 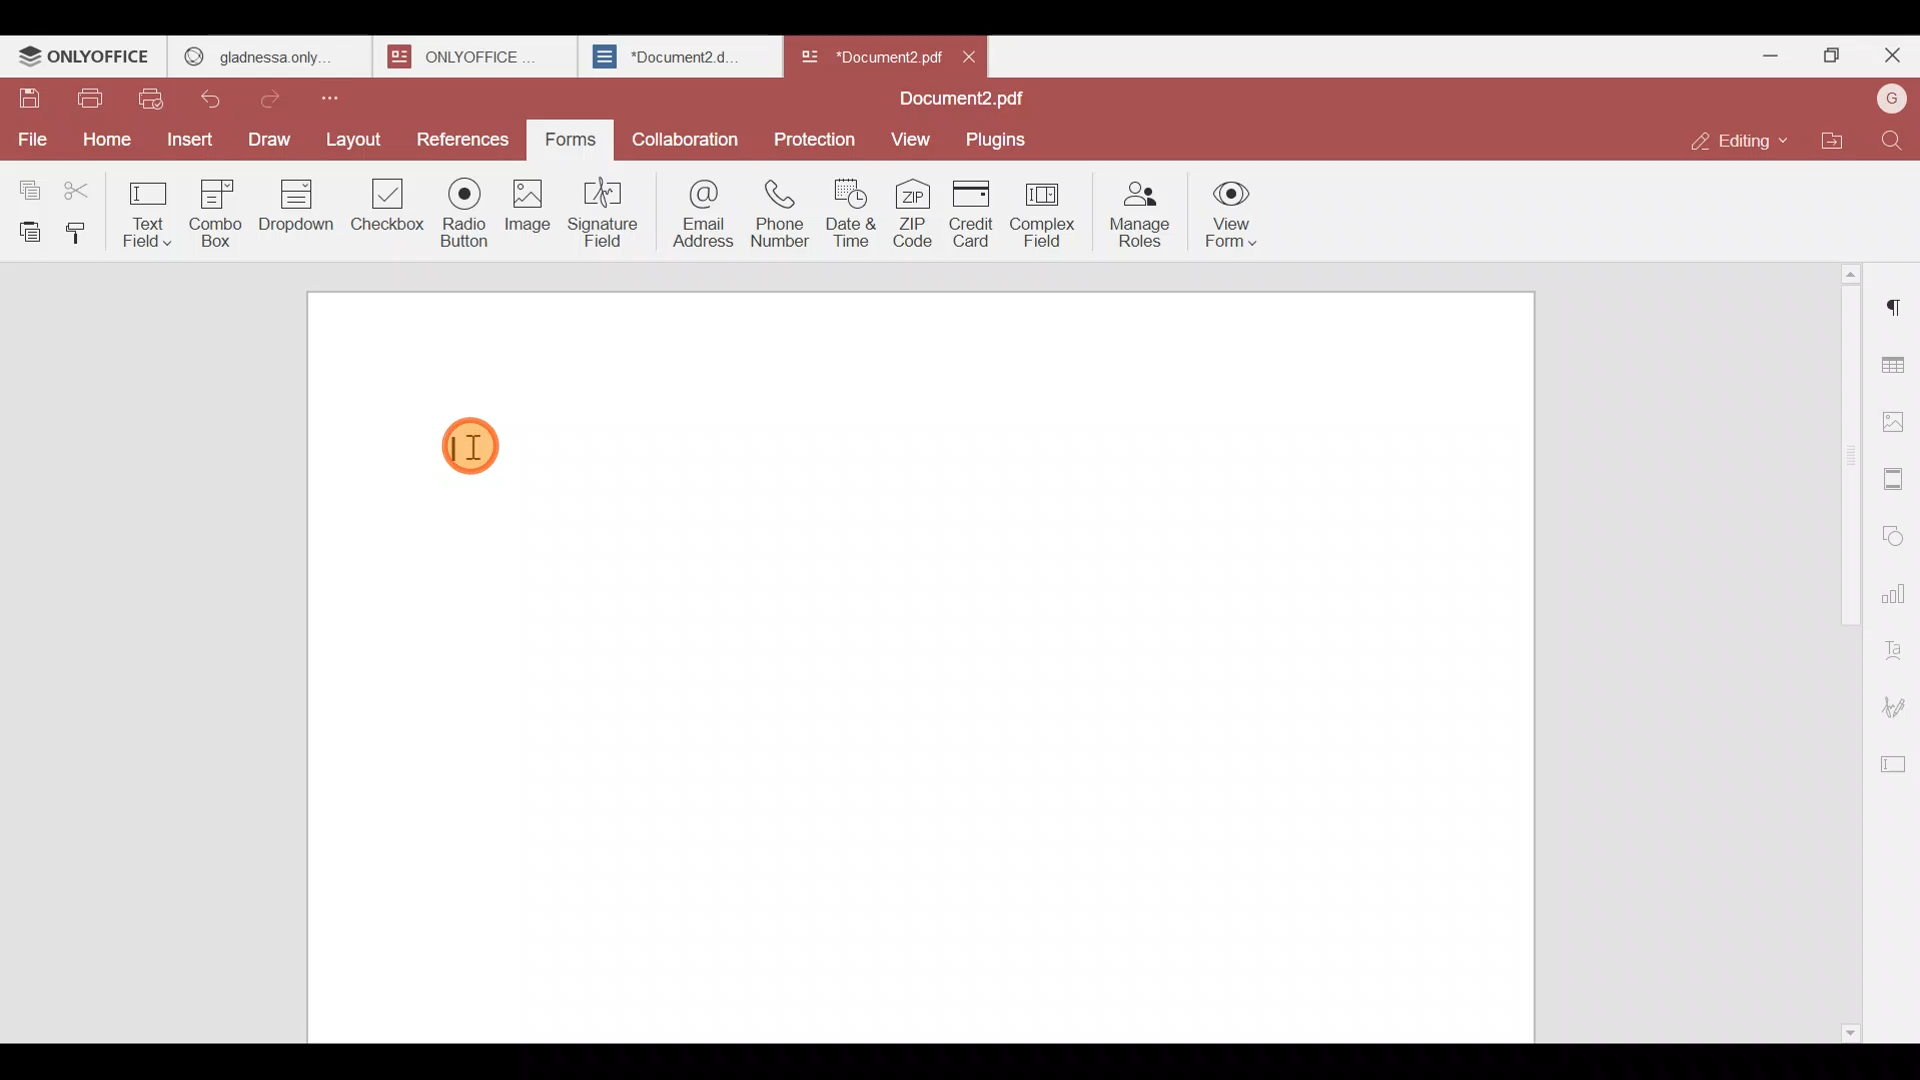 I want to click on Image settings, so click(x=1896, y=416).